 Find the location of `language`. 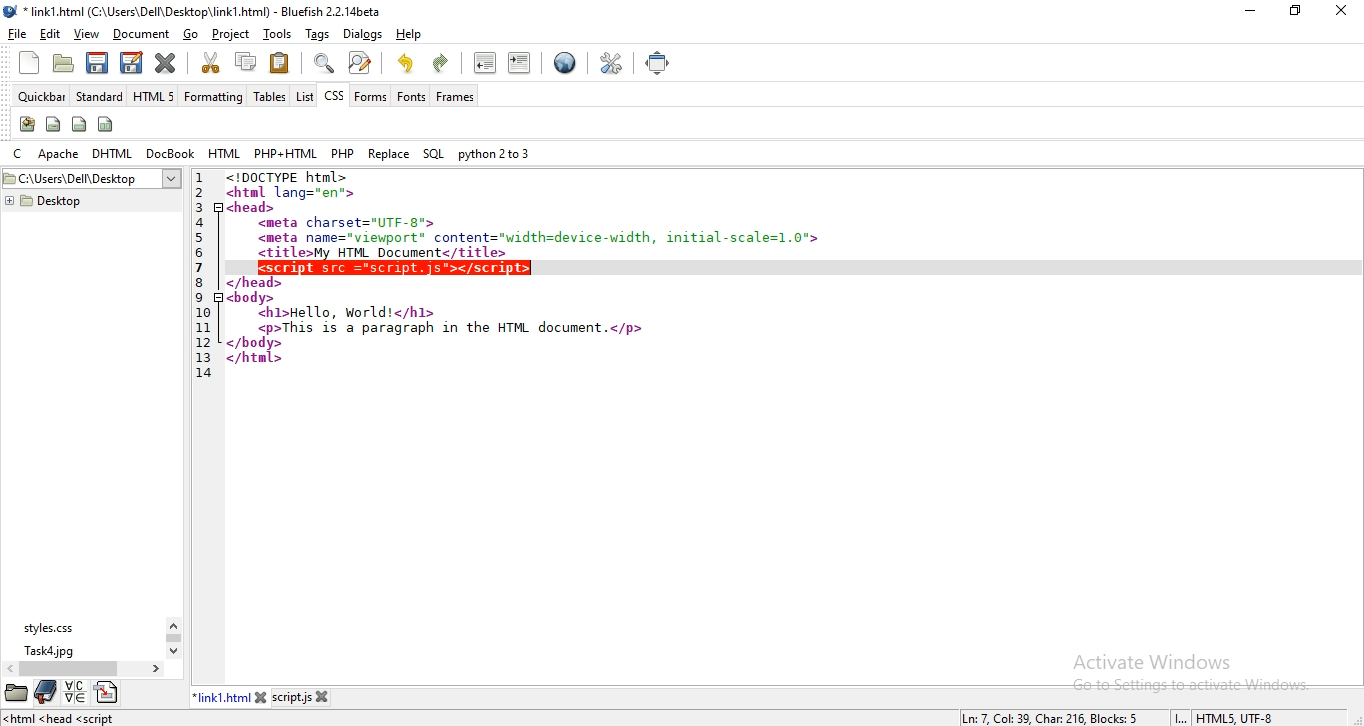

language is located at coordinates (76, 692).